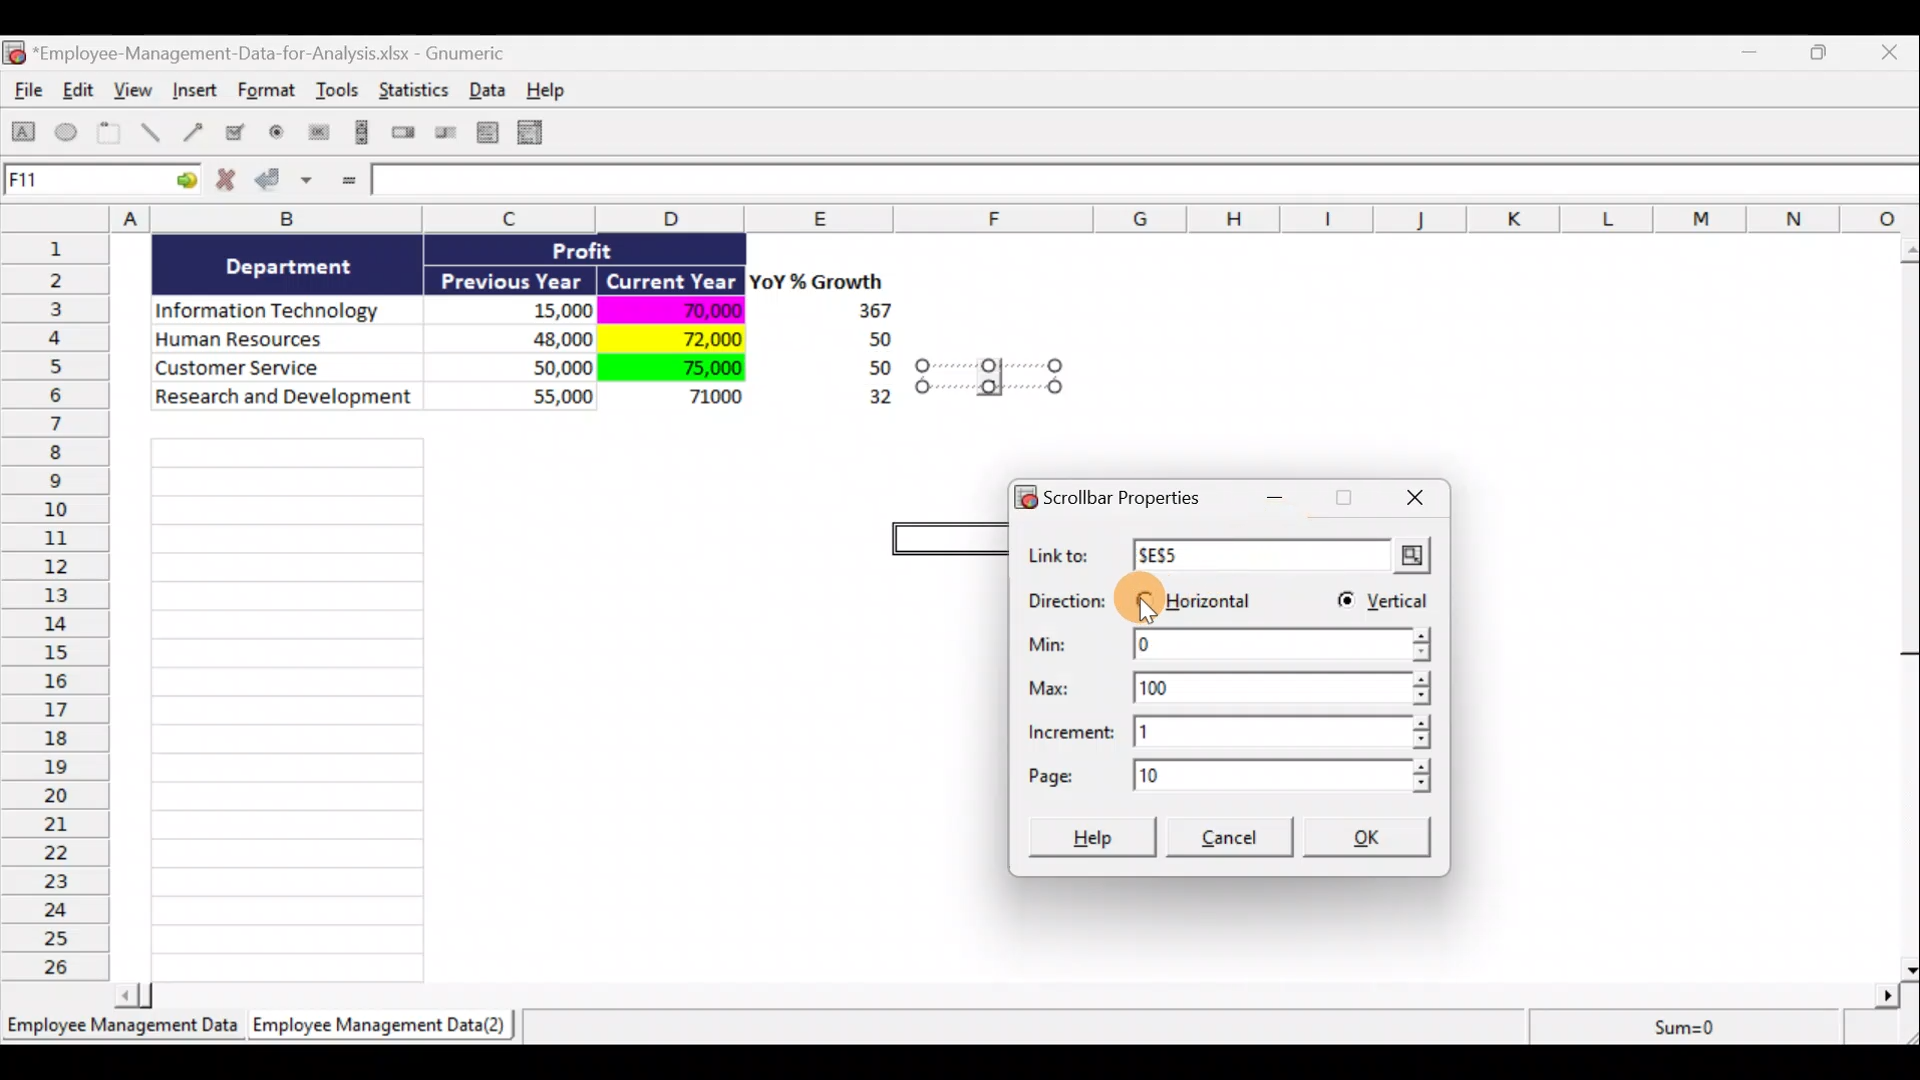 This screenshot has width=1920, height=1080. What do you see at coordinates (557, 90) in the screenshot?
I see `Help` at bounding box center [557, 90].